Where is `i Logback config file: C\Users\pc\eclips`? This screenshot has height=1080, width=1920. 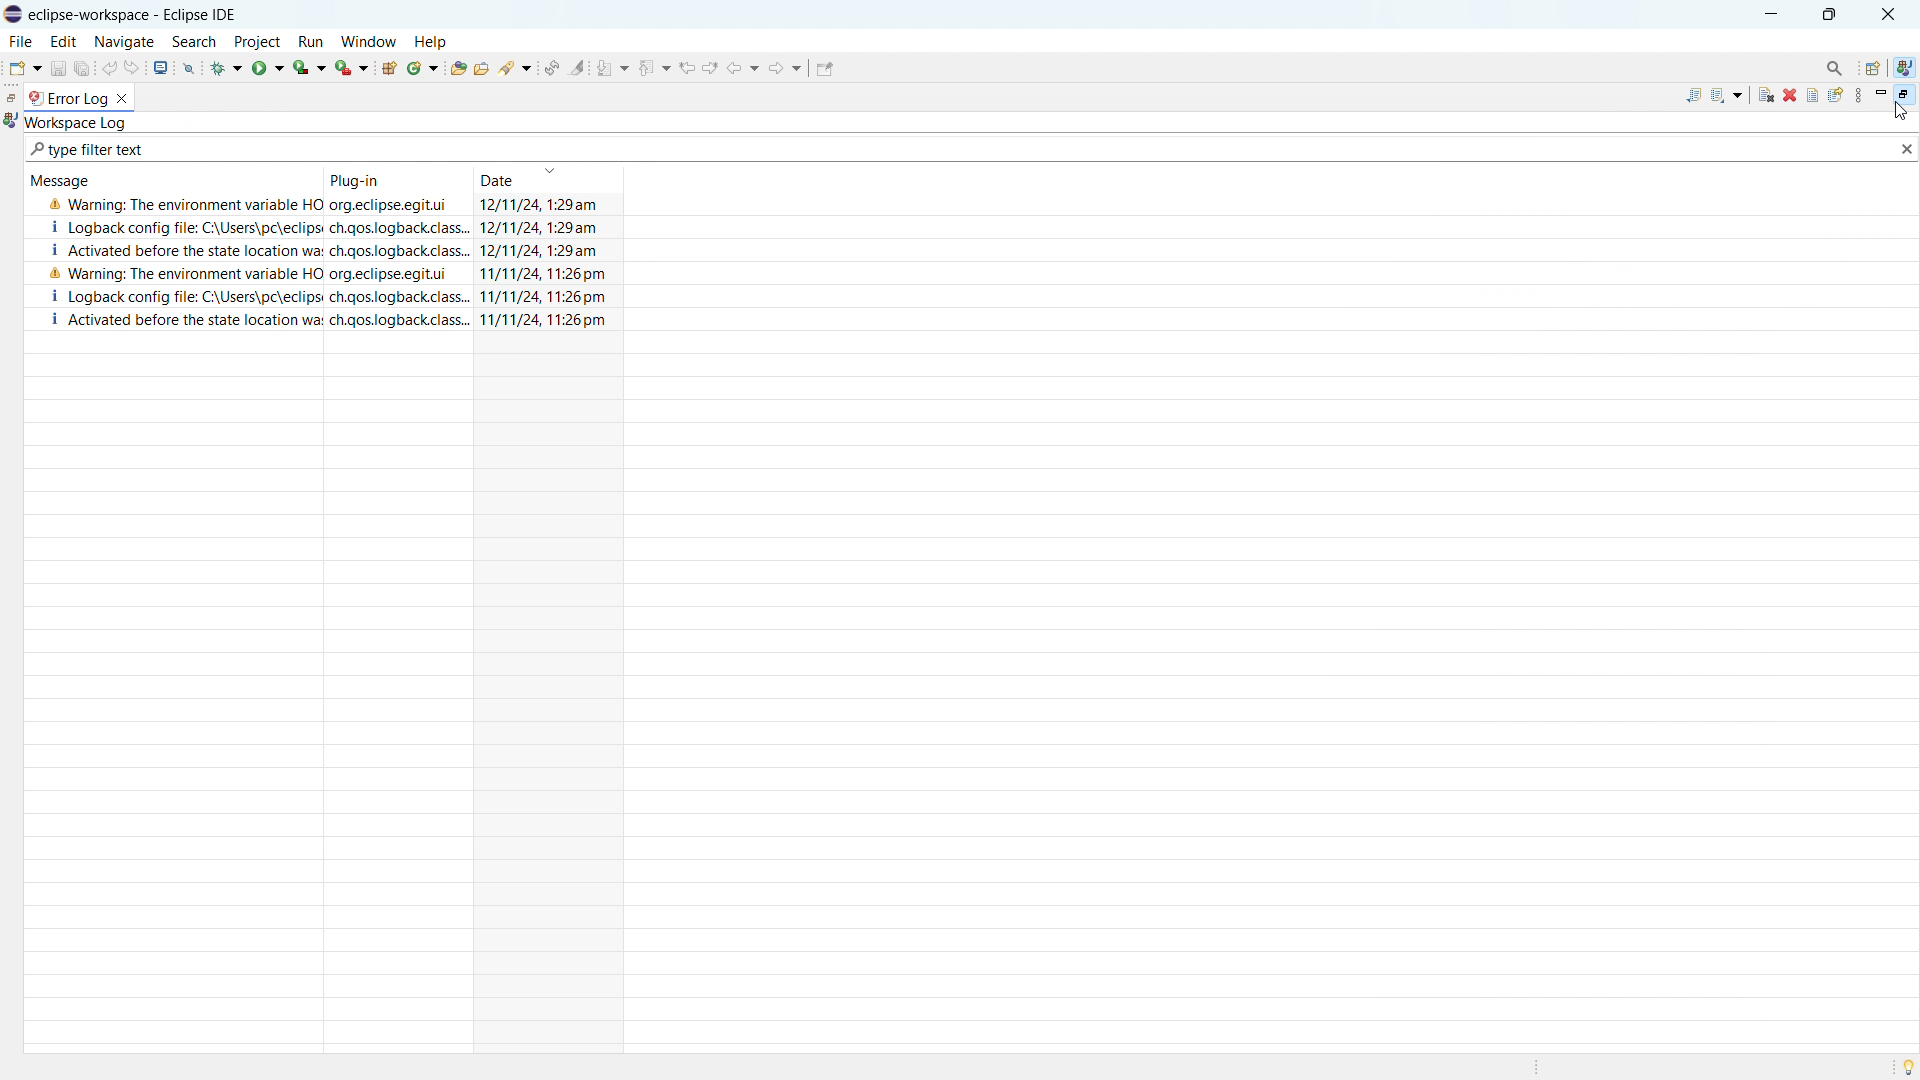
i Logback config file: C\Users\pc\eclips is located at coordinates (178, 228).